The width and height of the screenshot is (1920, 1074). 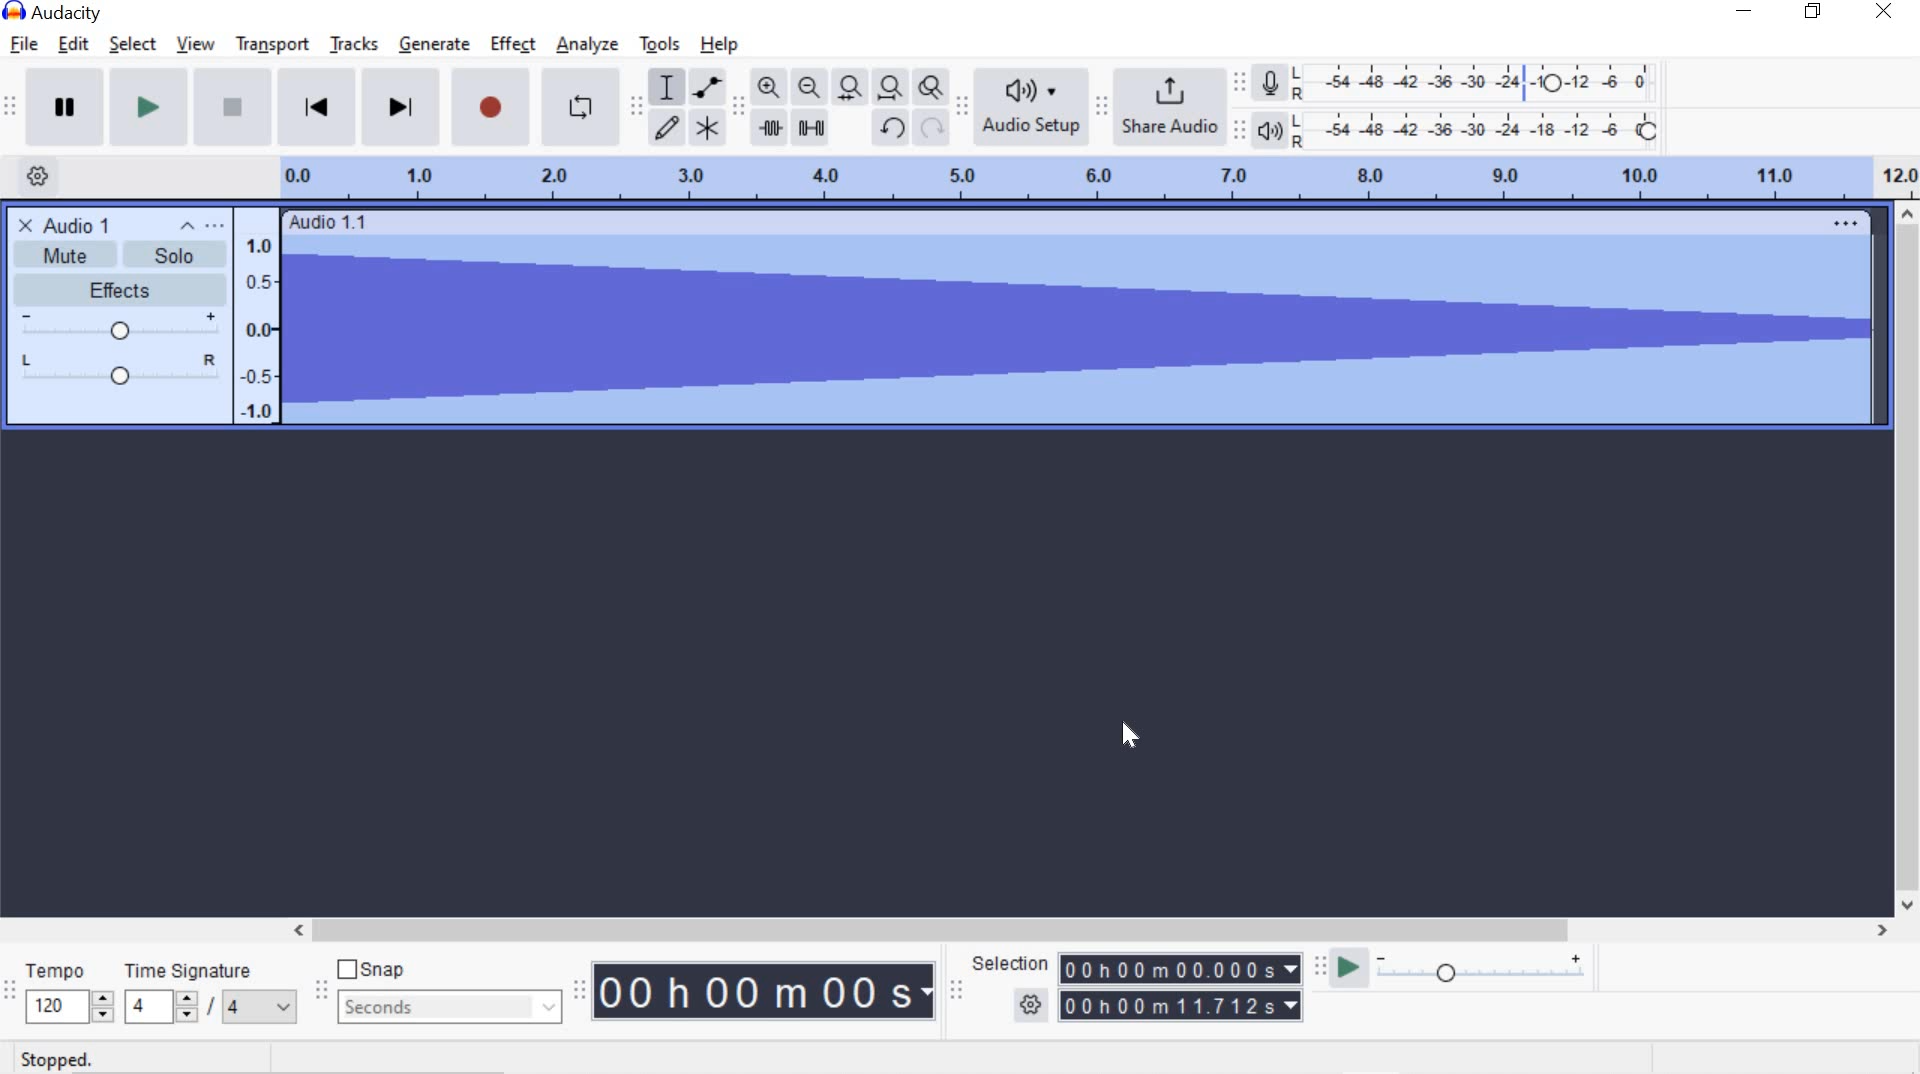 I want to click on skip to start, so click(x=316, y=104).